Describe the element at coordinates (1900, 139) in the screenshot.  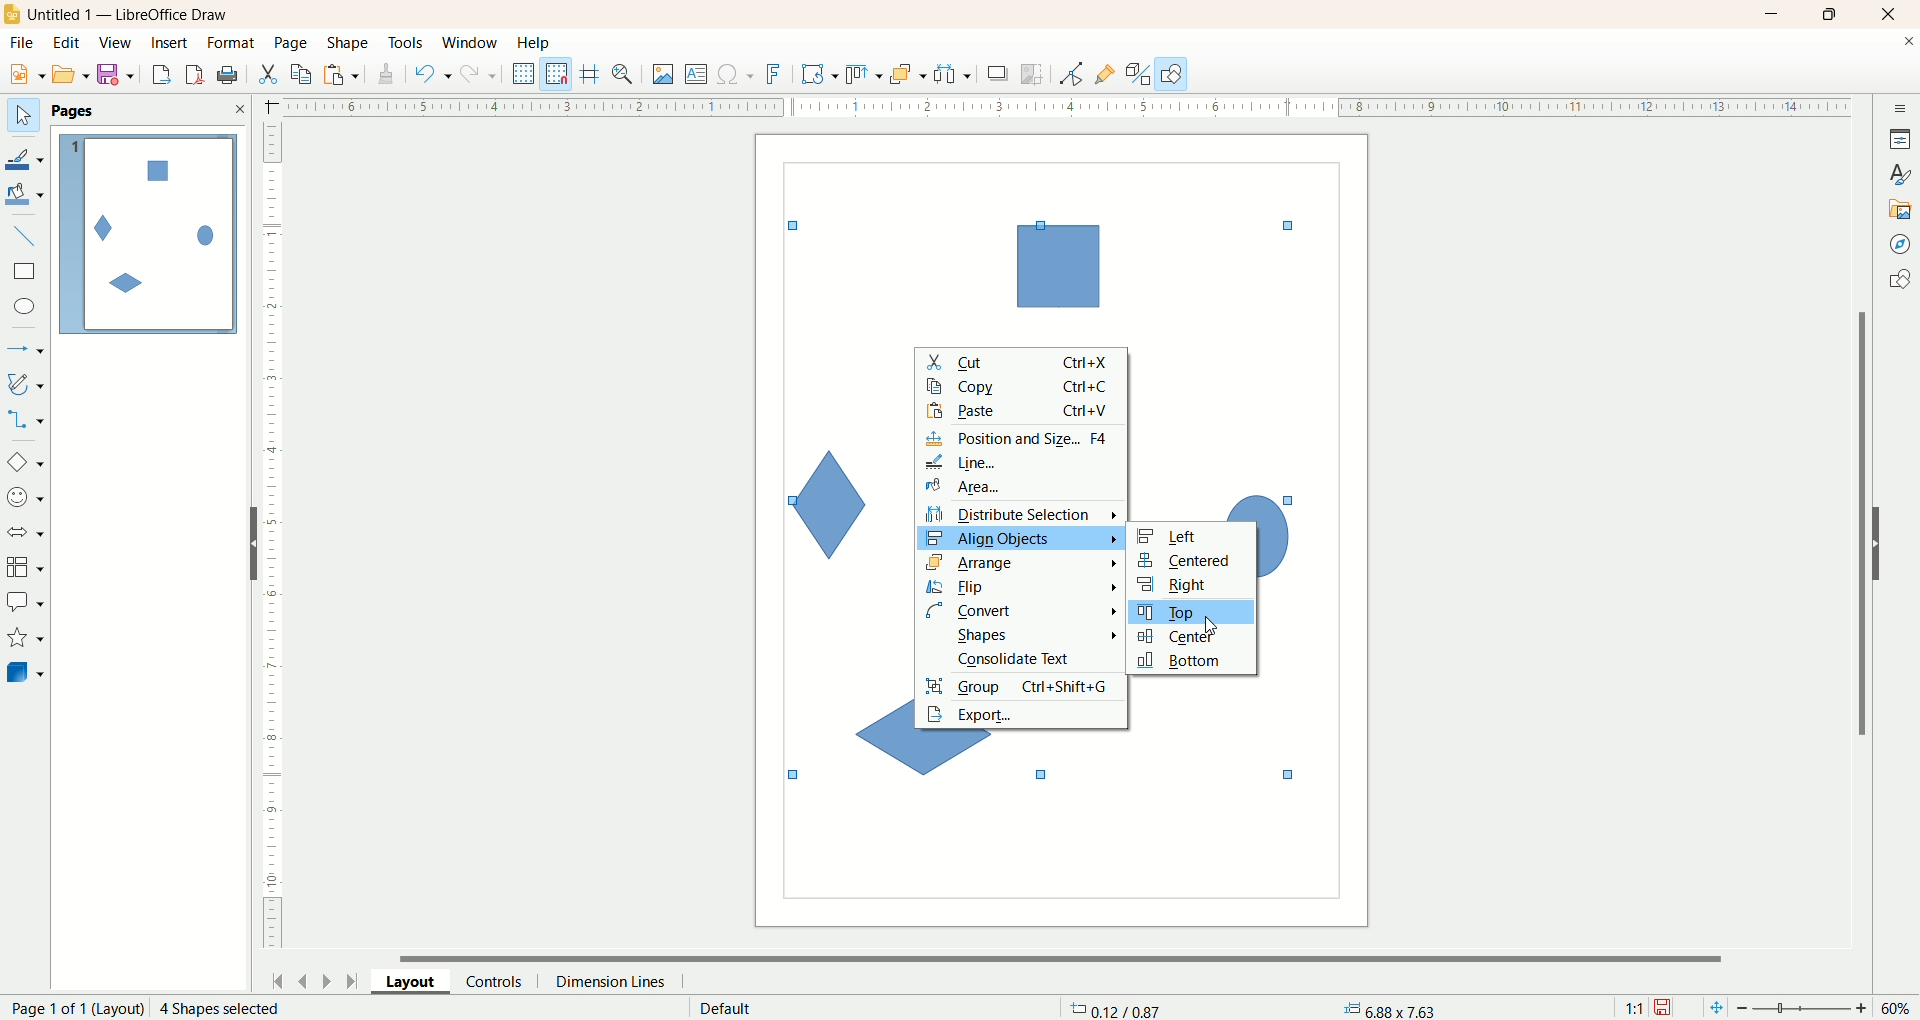
I see `properties` at that location.